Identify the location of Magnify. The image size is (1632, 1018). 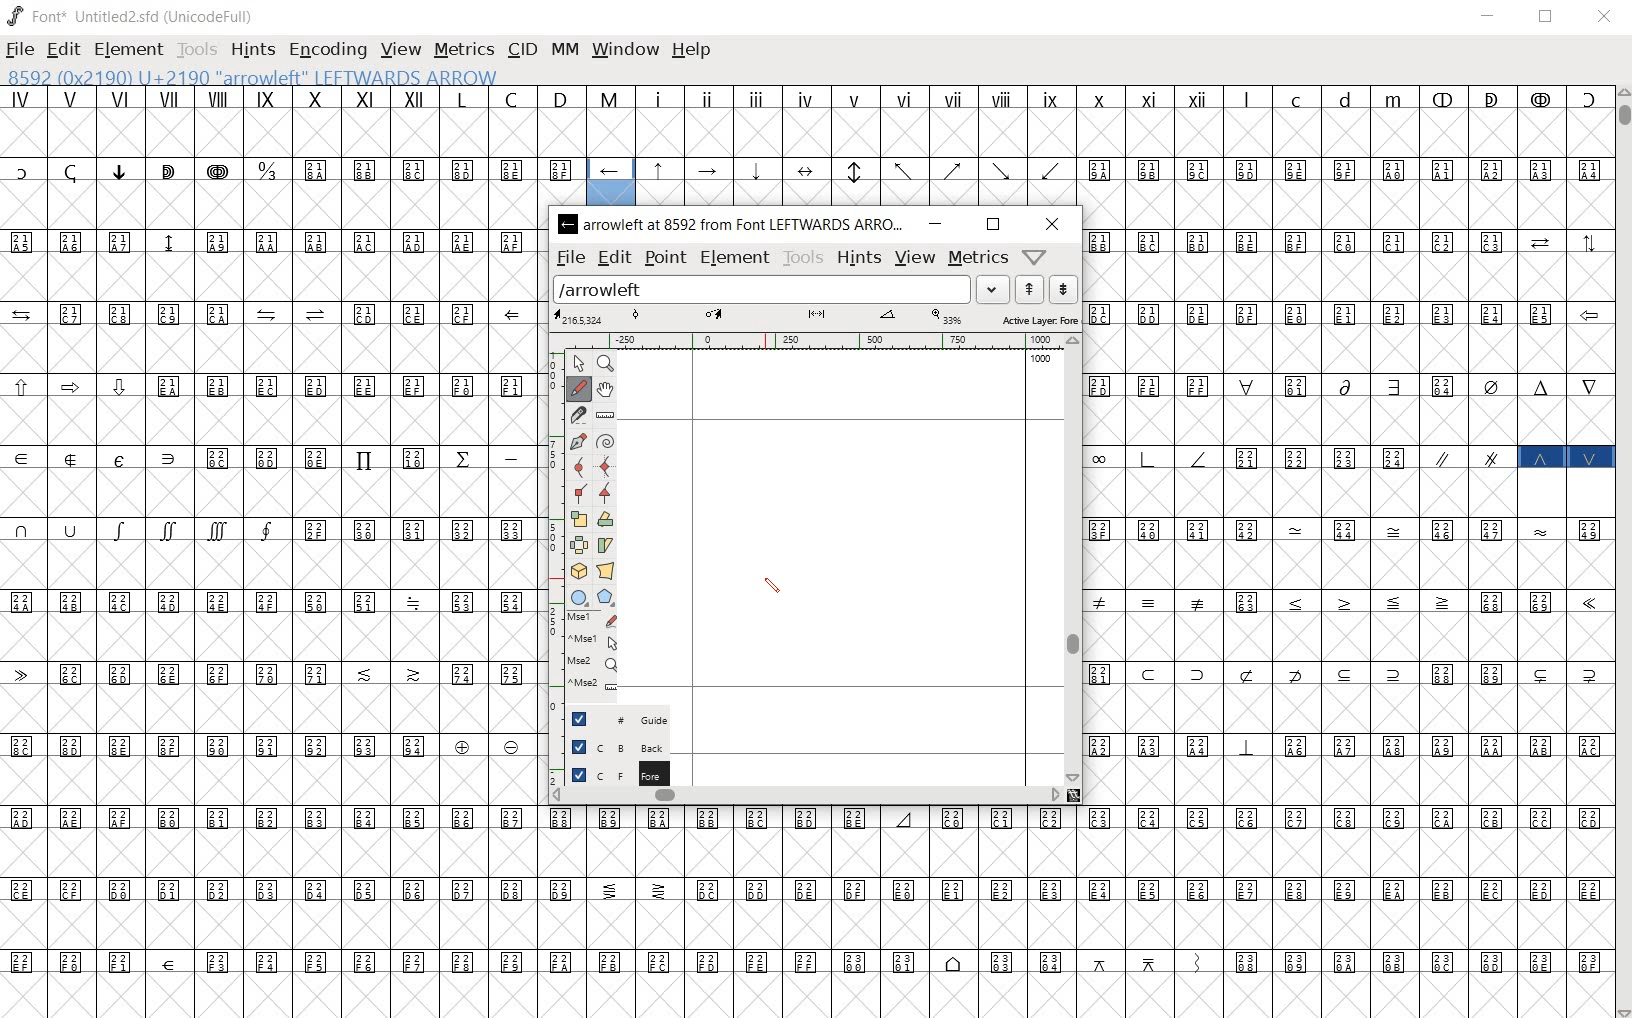
(606, 364).